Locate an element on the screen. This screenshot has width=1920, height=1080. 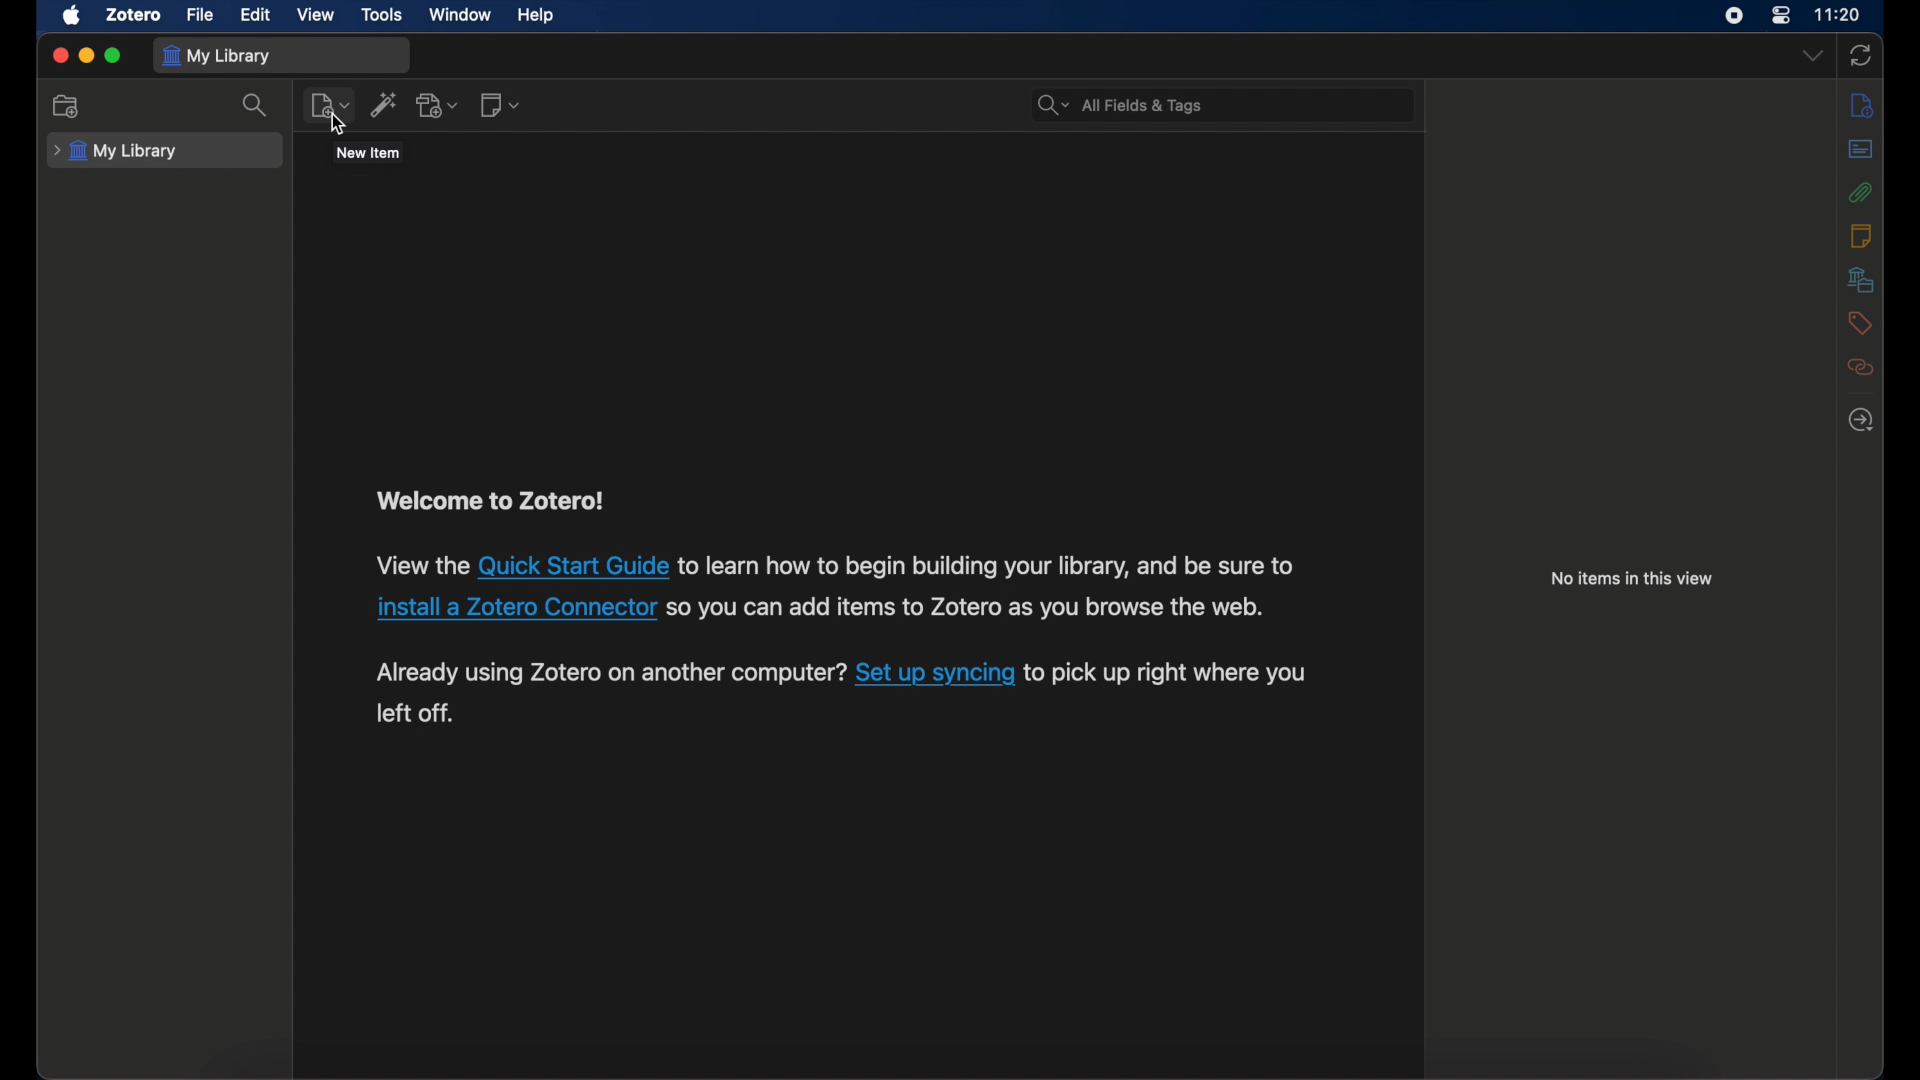
tool tip is located at coordinates (368, 152).